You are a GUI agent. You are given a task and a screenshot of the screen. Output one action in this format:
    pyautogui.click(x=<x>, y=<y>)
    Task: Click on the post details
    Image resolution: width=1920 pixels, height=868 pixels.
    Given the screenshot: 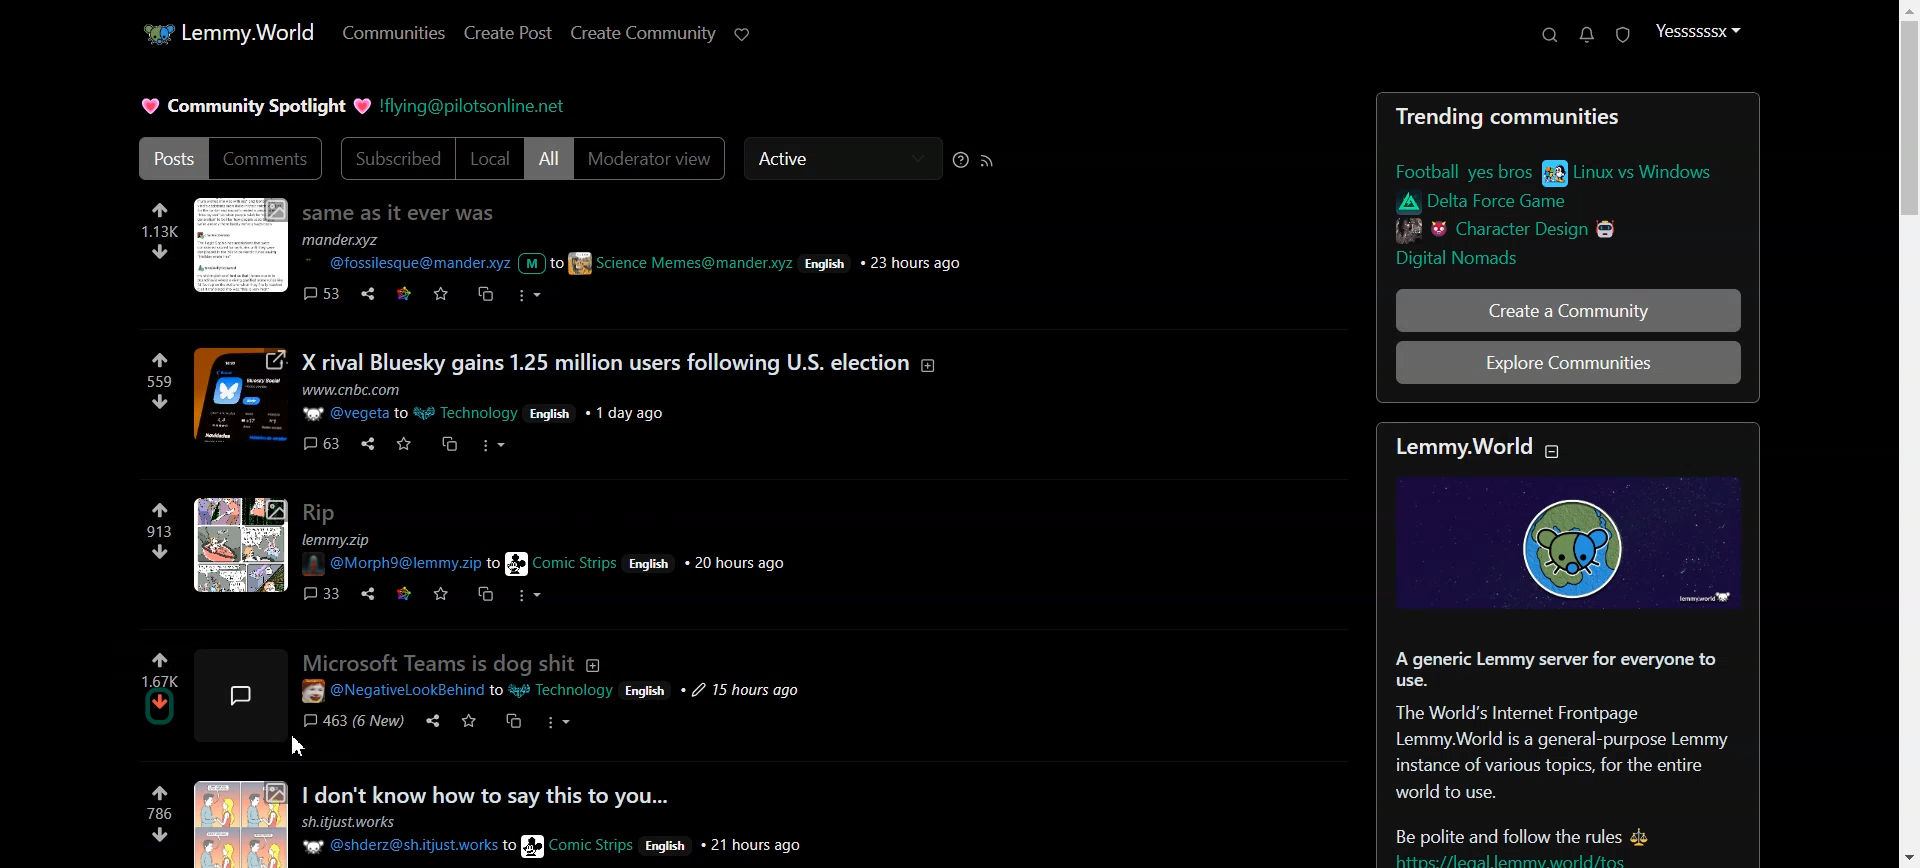 What is the action you would take?
    pyautogui.click(x=675, y=255)
    